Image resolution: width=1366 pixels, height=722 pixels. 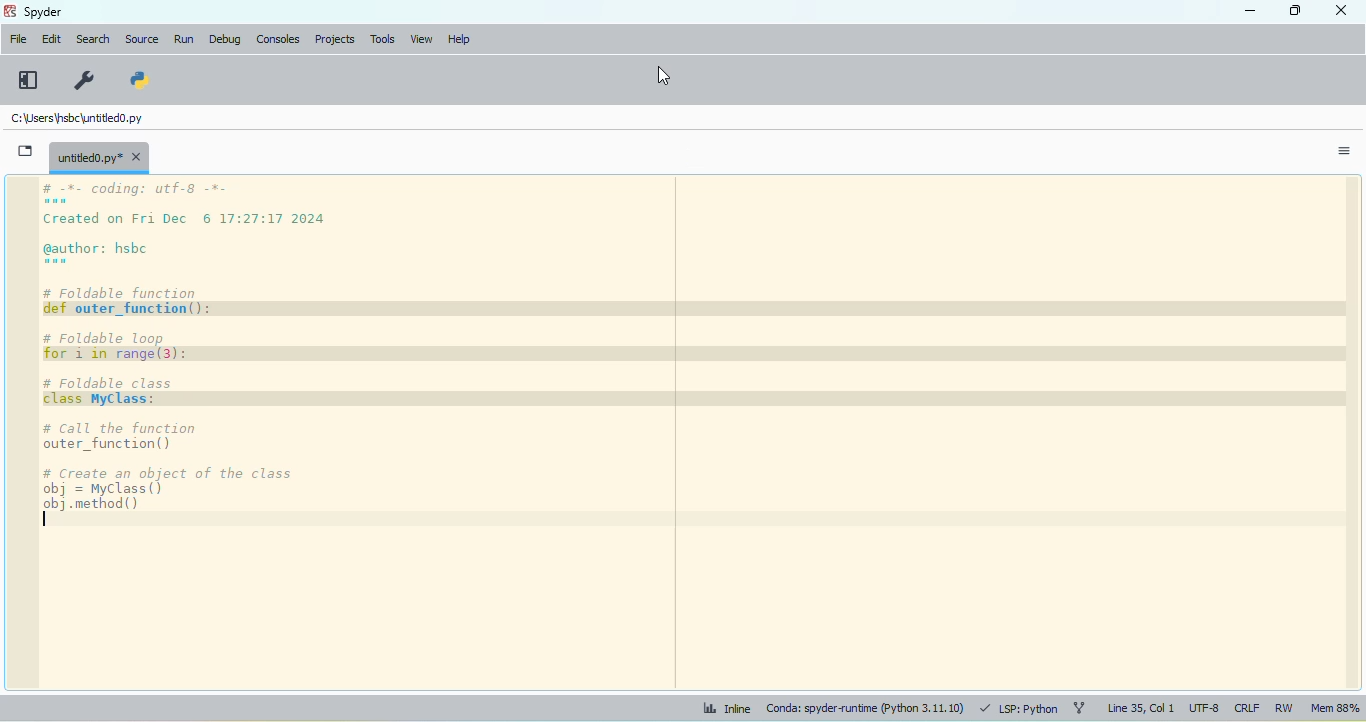 I want to click on minimize, so click(x=1249, y=11).